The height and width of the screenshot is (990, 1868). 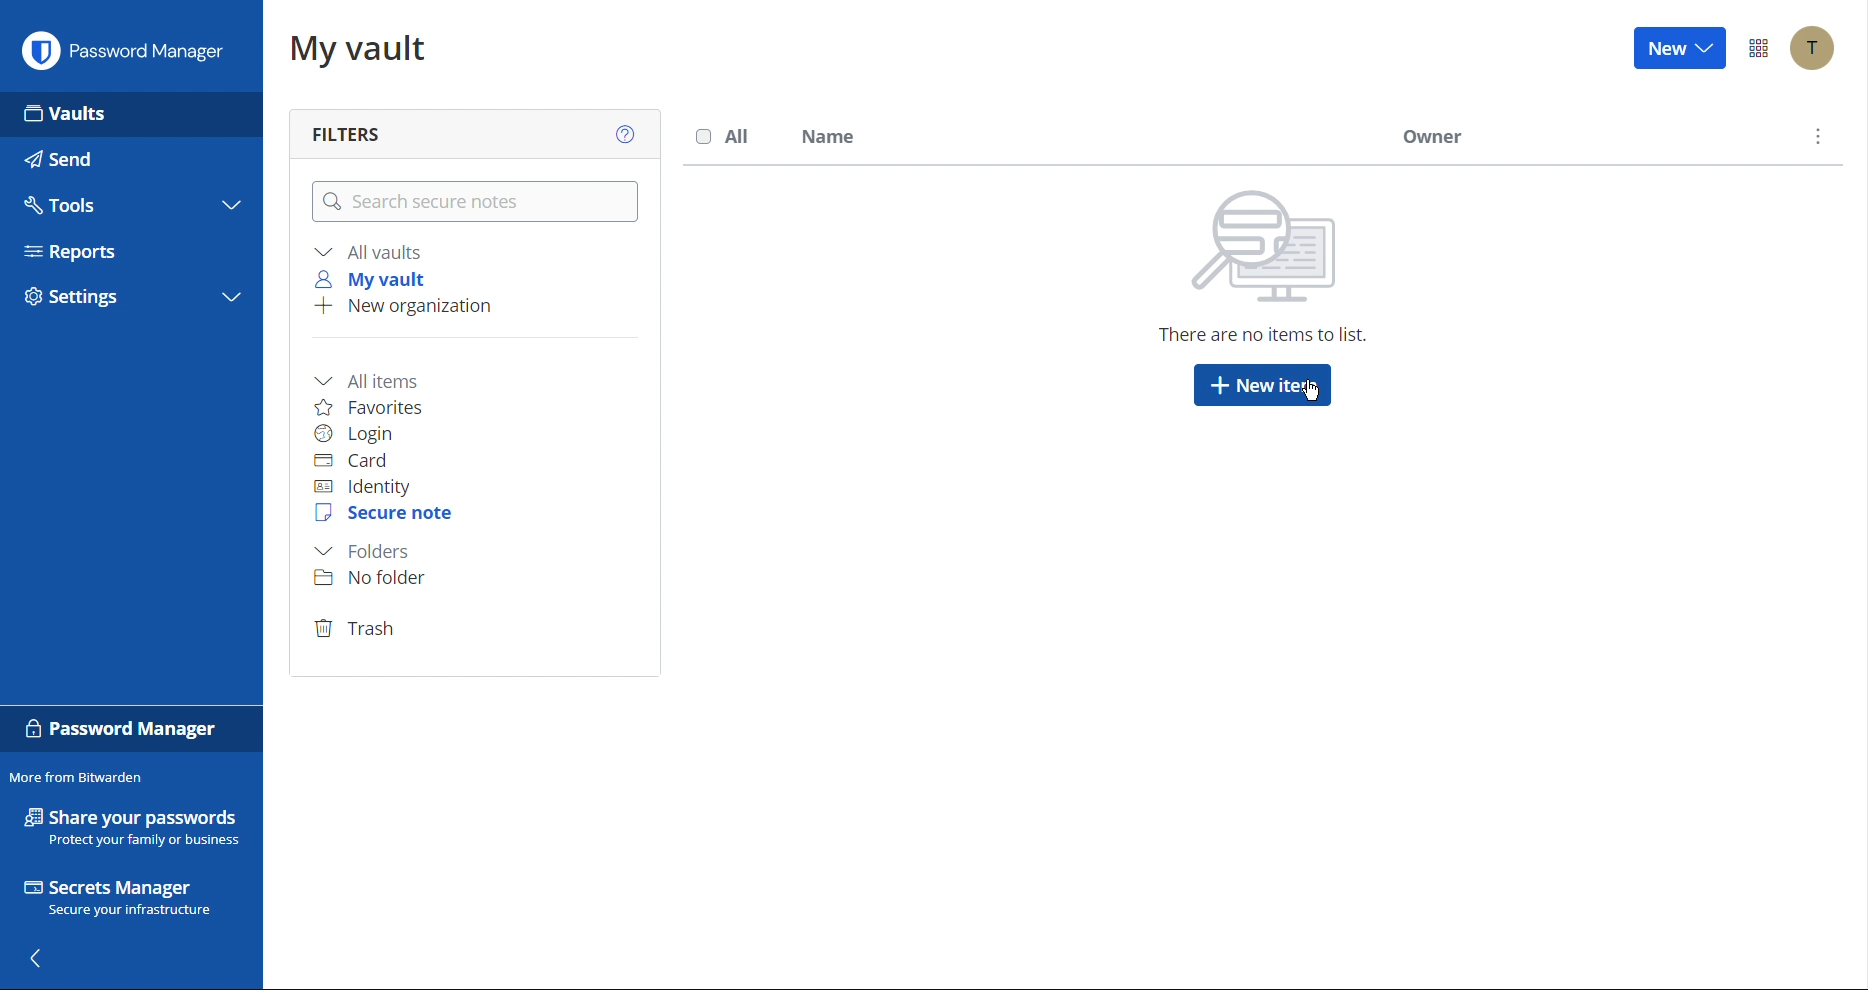 What do you see at coordinates (135, 899) in the screenshot?
I see `Secrets Manager` at bounding box center [135, 899].